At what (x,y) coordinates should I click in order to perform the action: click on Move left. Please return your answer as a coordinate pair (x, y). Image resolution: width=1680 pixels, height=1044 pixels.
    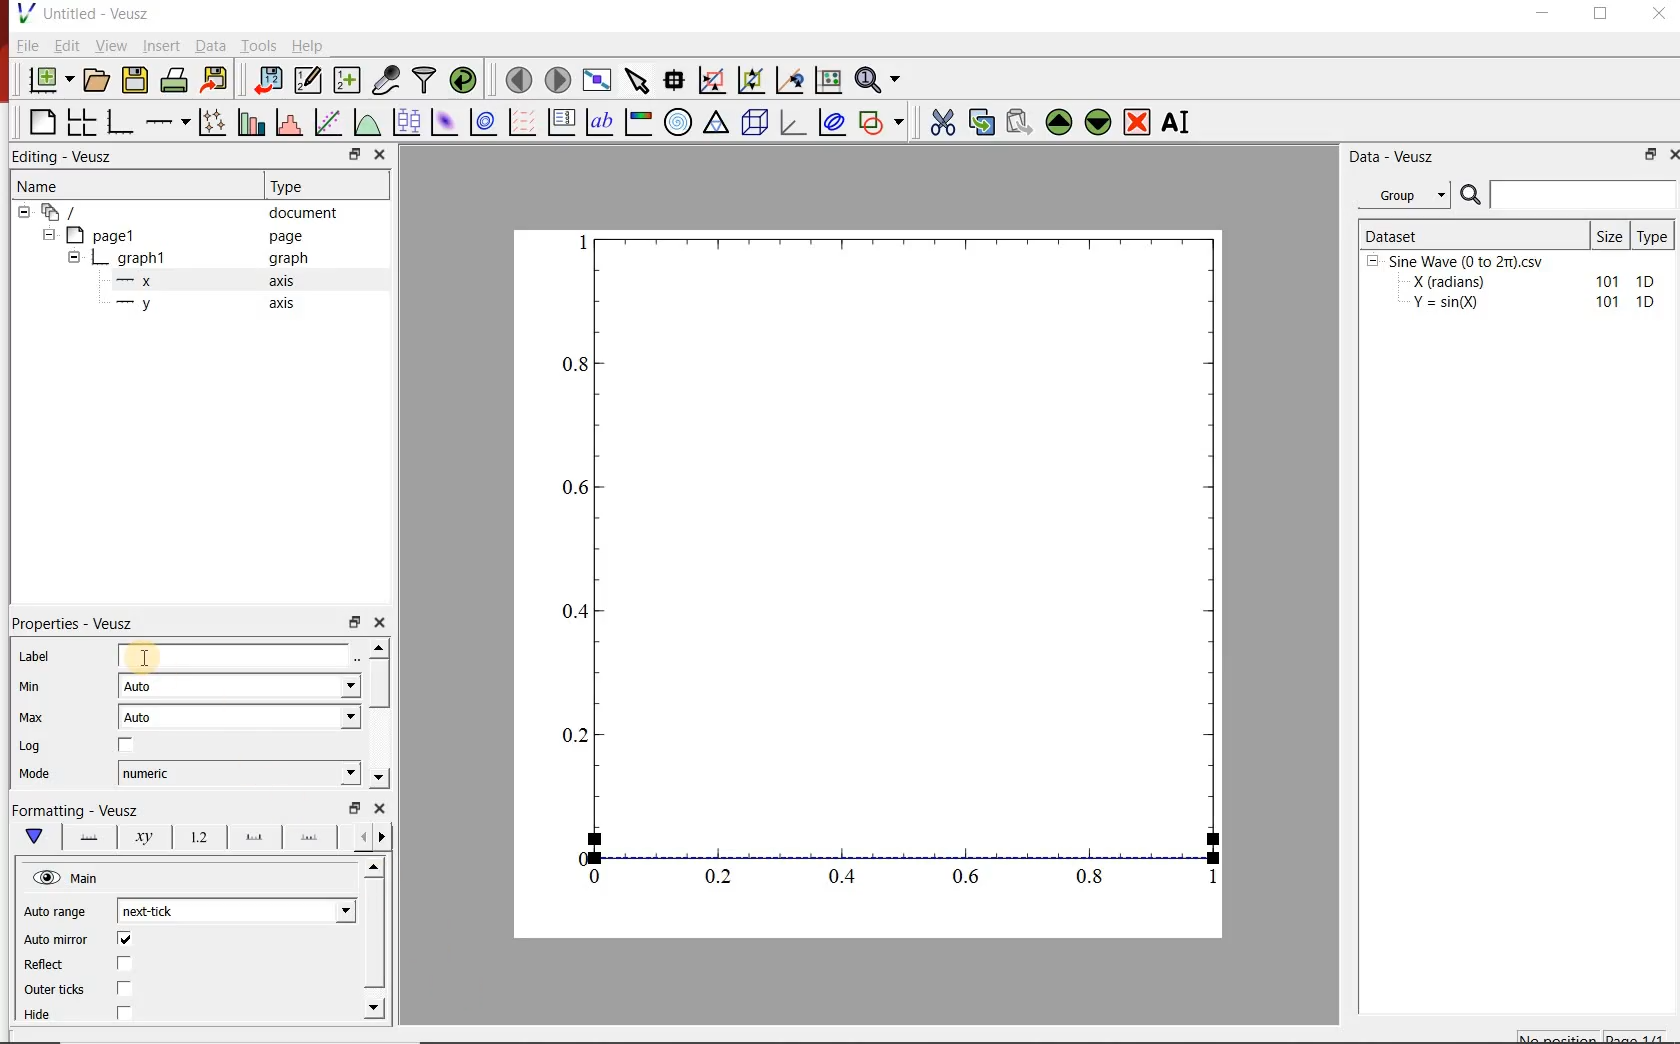
    Looking at the image, I should click on (360, 836).